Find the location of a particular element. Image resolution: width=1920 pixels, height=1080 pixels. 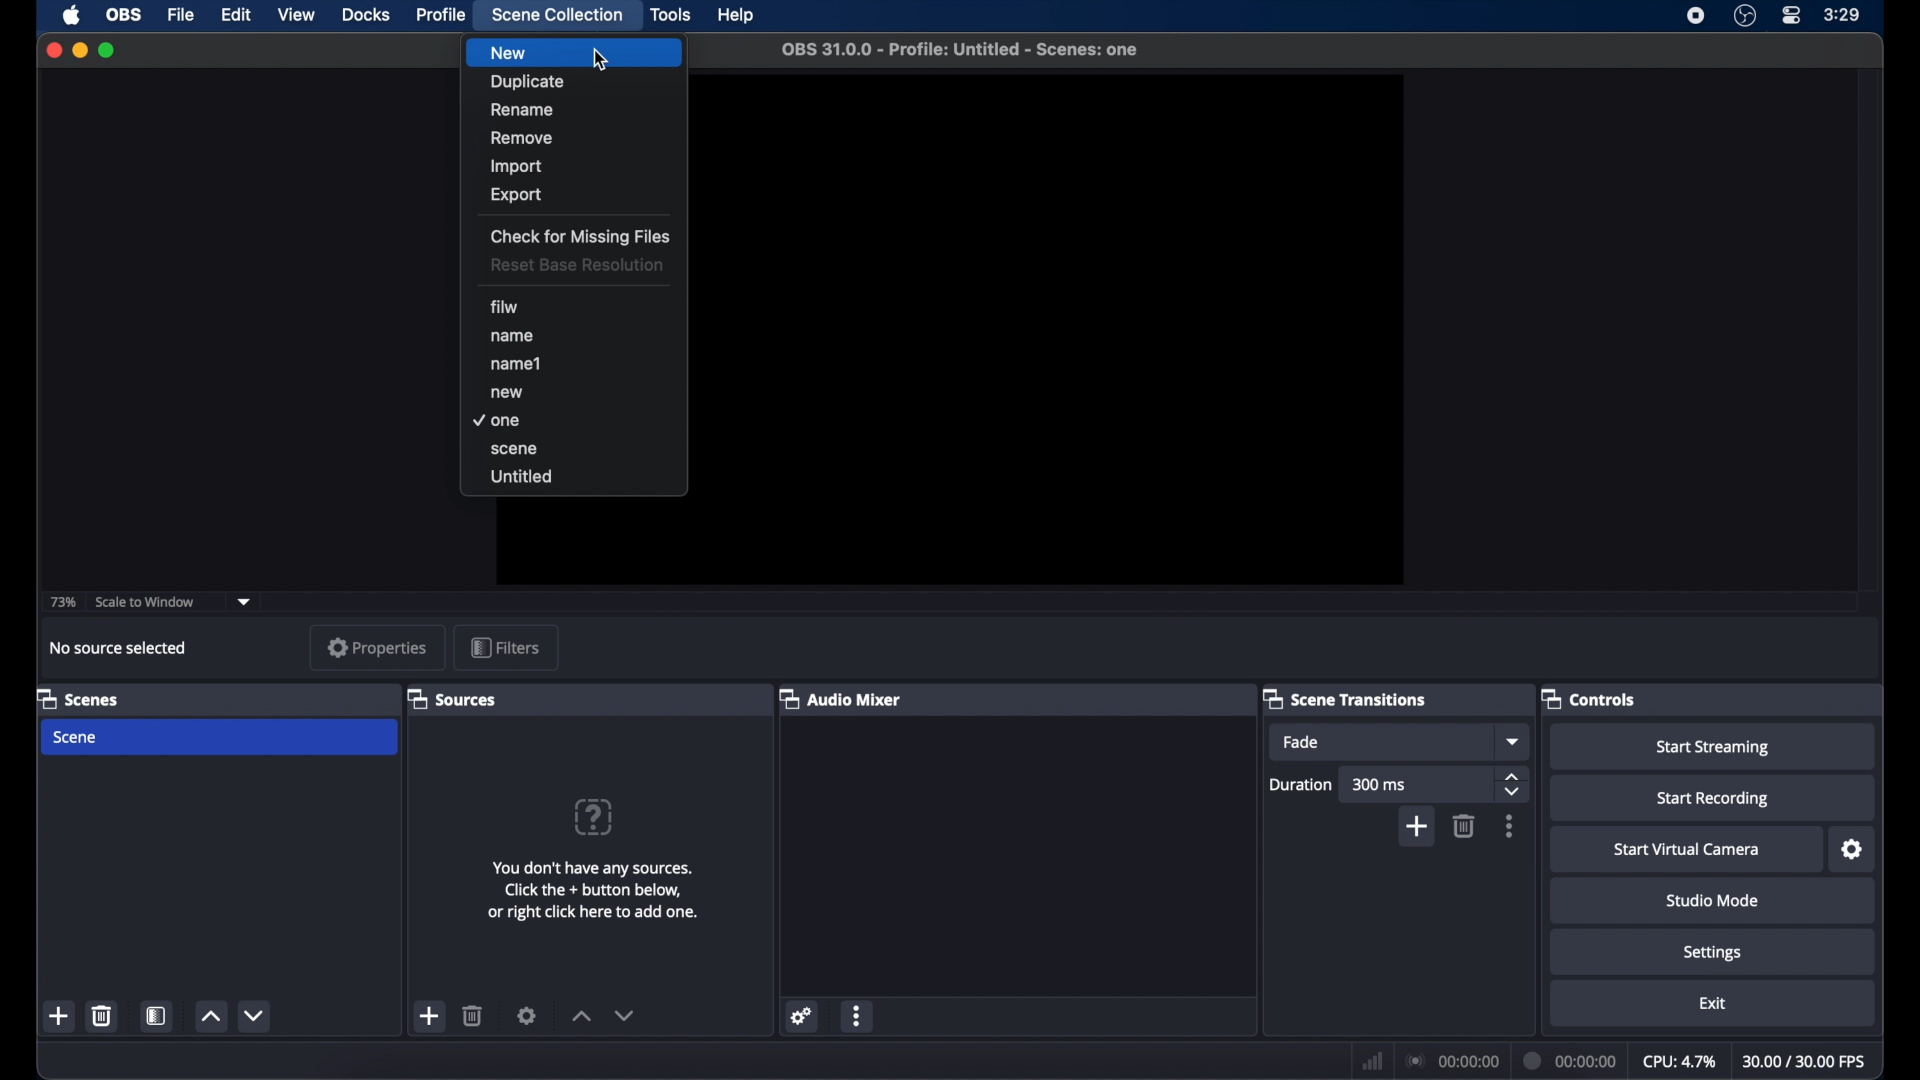

73% is located at coordinates (62, 601).